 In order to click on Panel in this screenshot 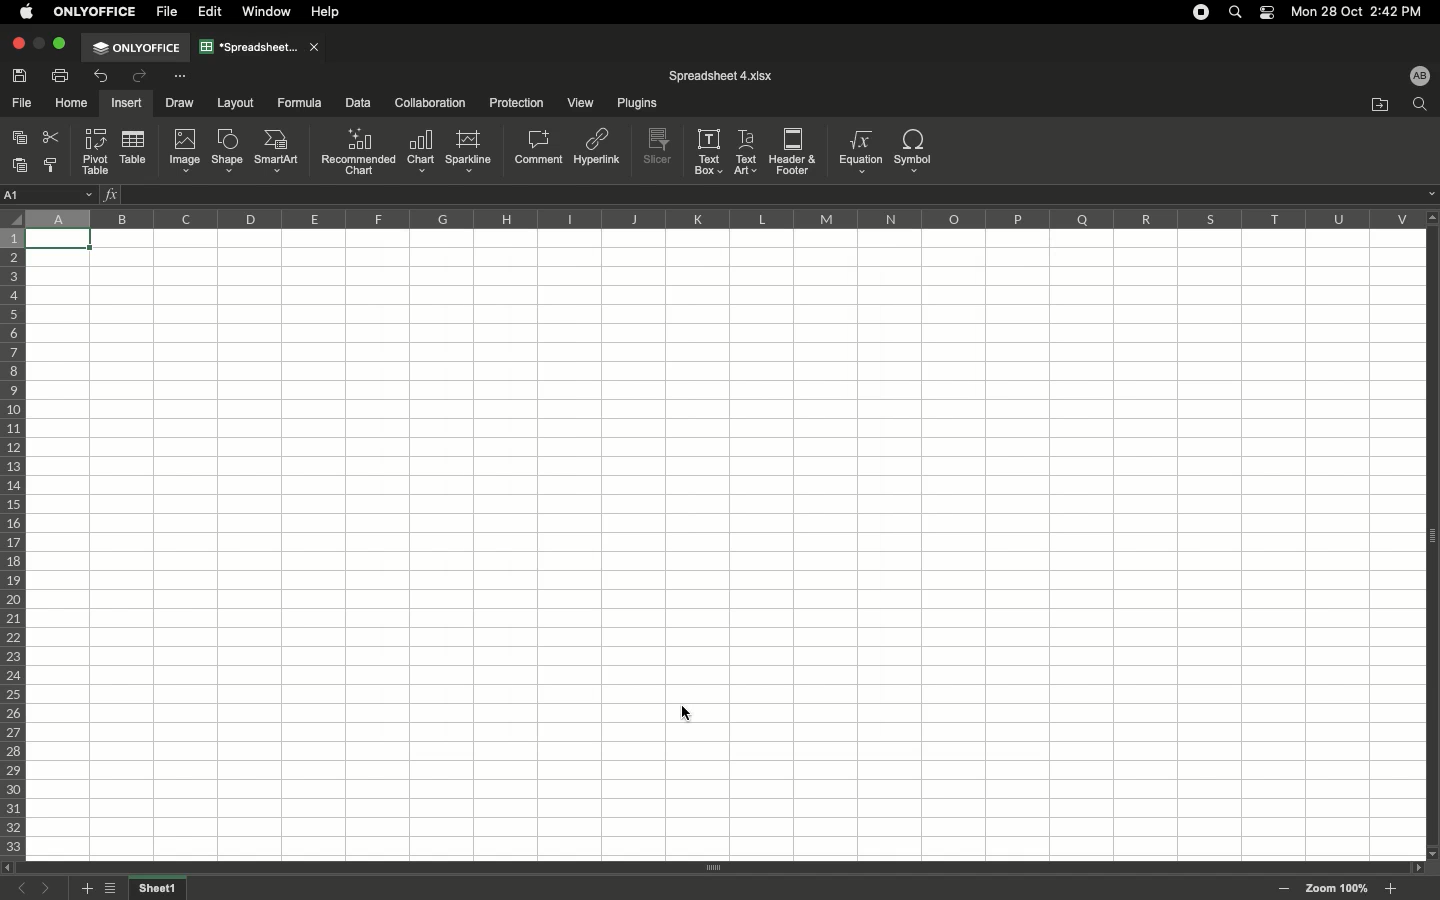, I will do `click(1431, 536)`.